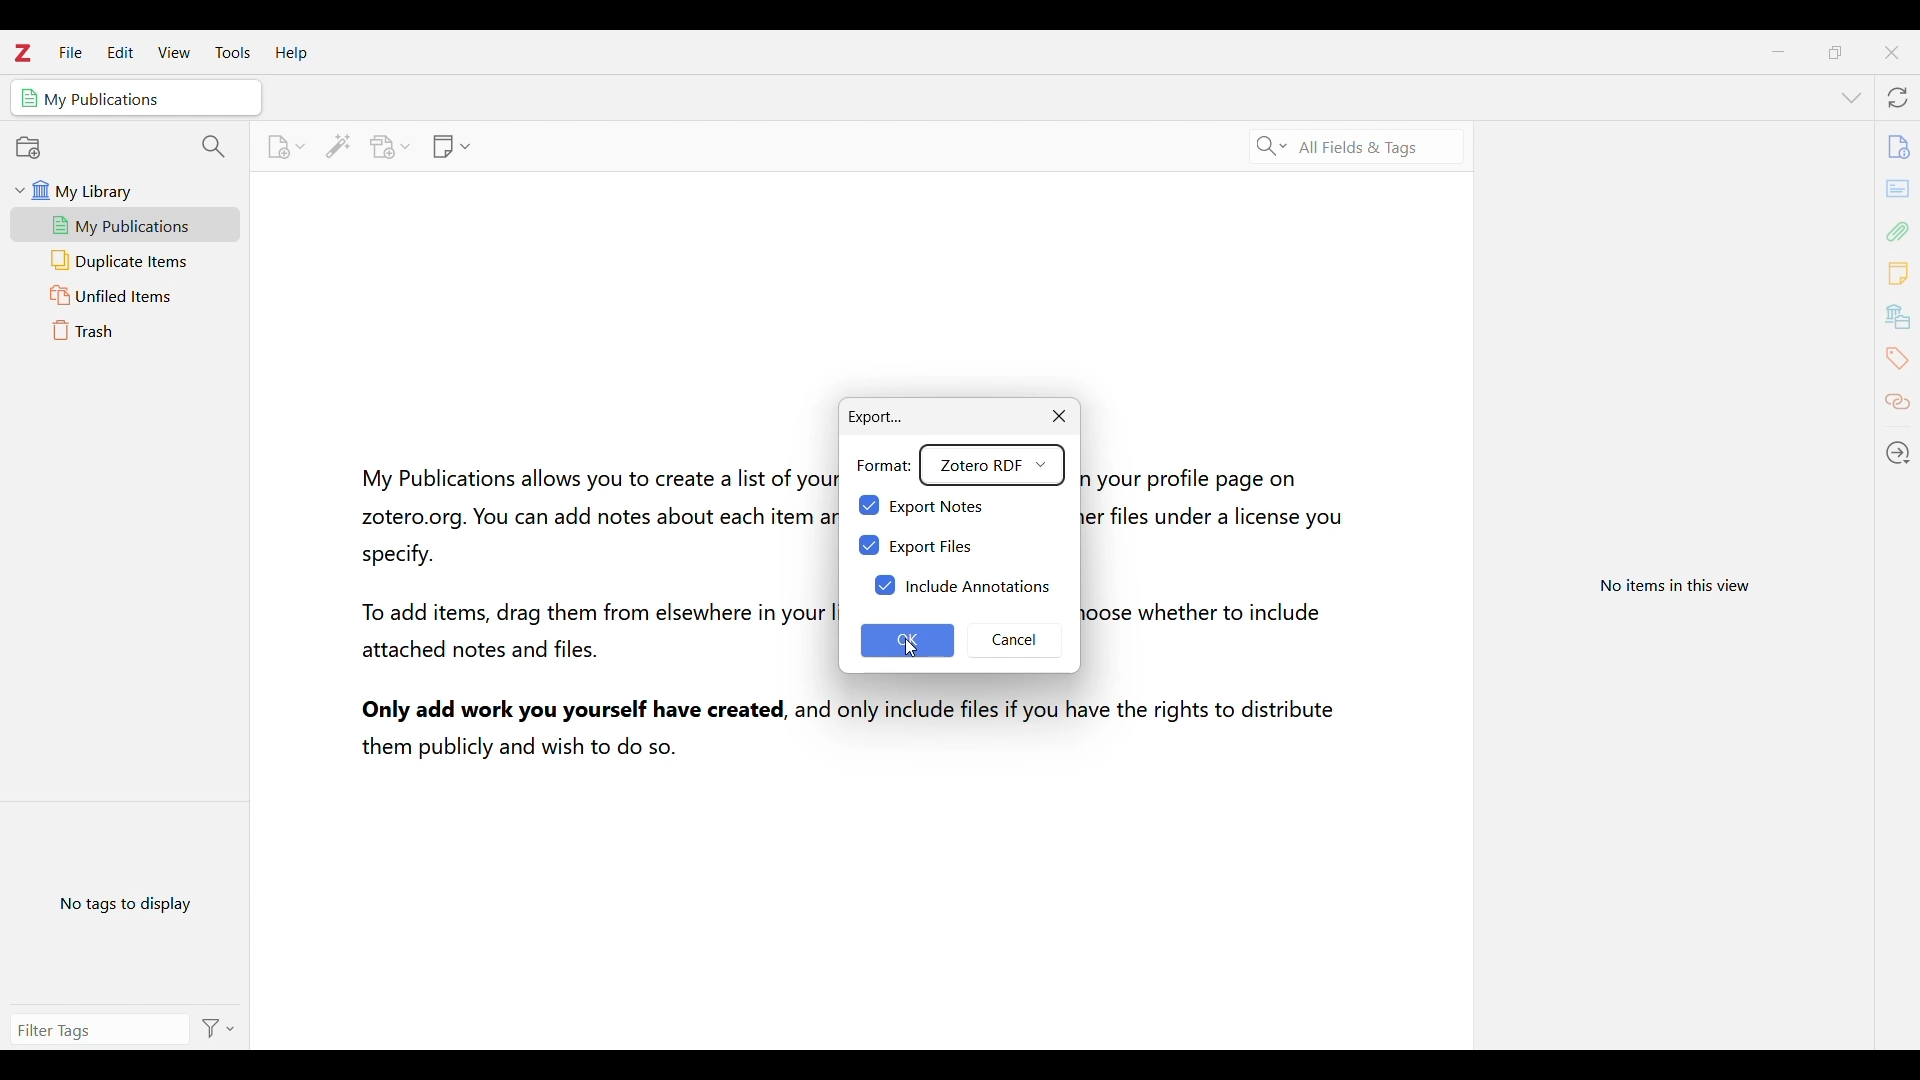 This screenshot has height=1080, width=1920. I want to click on Selected search criteria, so click(1359, 148).